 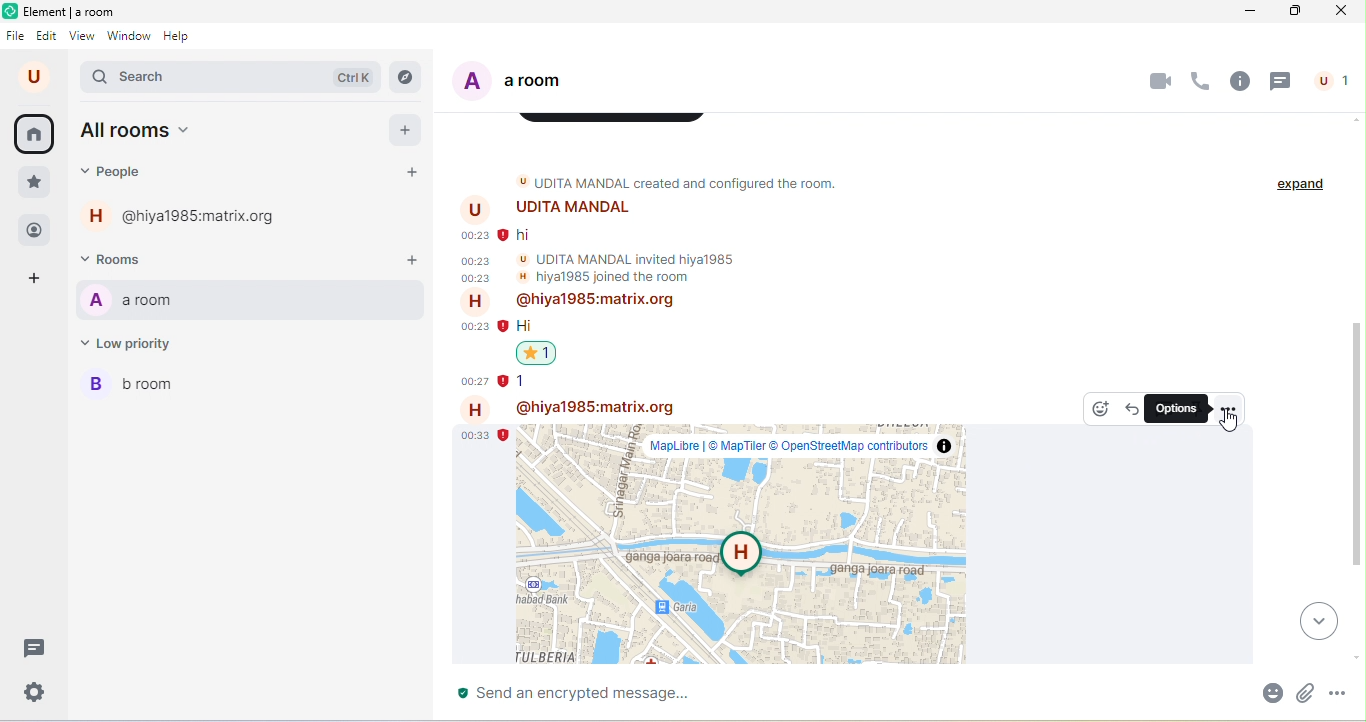 I want to click on add, so click(x=406, y=129).